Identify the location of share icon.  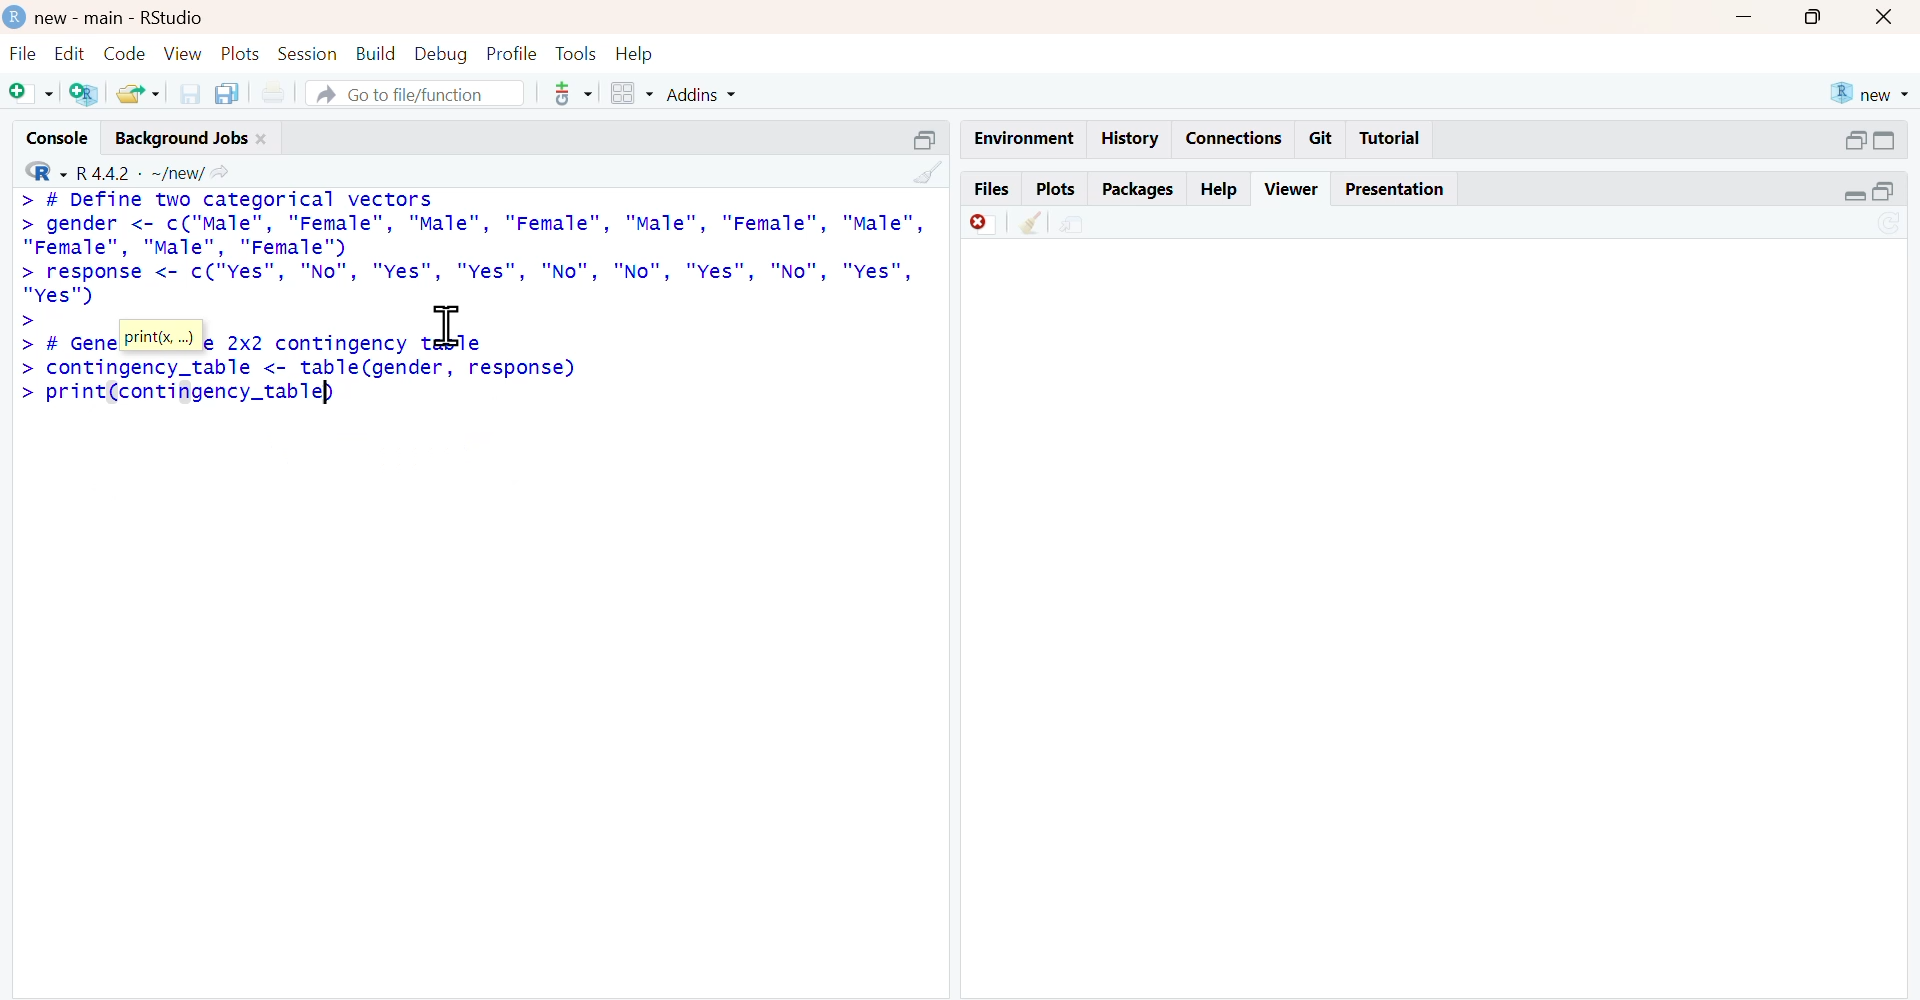
(222, 174).